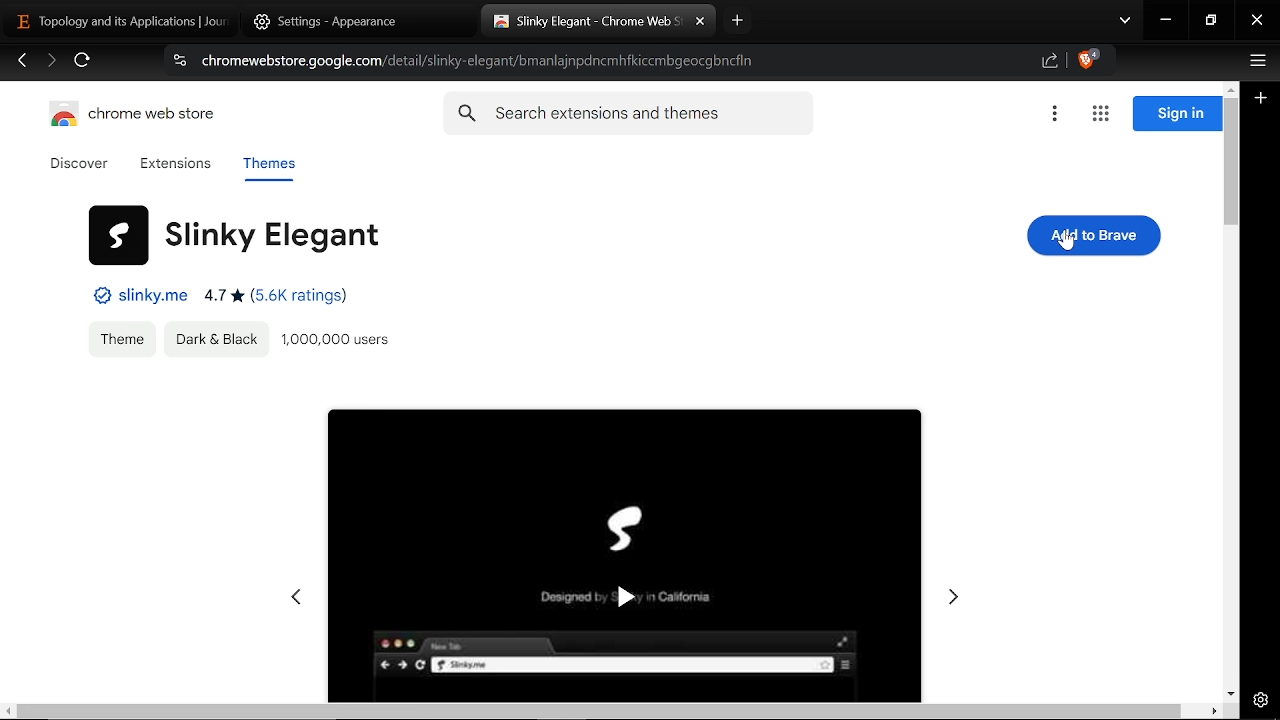 Image resolution: width=1280 pixels, height=720 pixels. I want to click on Brave shield, so click(1088, 62).